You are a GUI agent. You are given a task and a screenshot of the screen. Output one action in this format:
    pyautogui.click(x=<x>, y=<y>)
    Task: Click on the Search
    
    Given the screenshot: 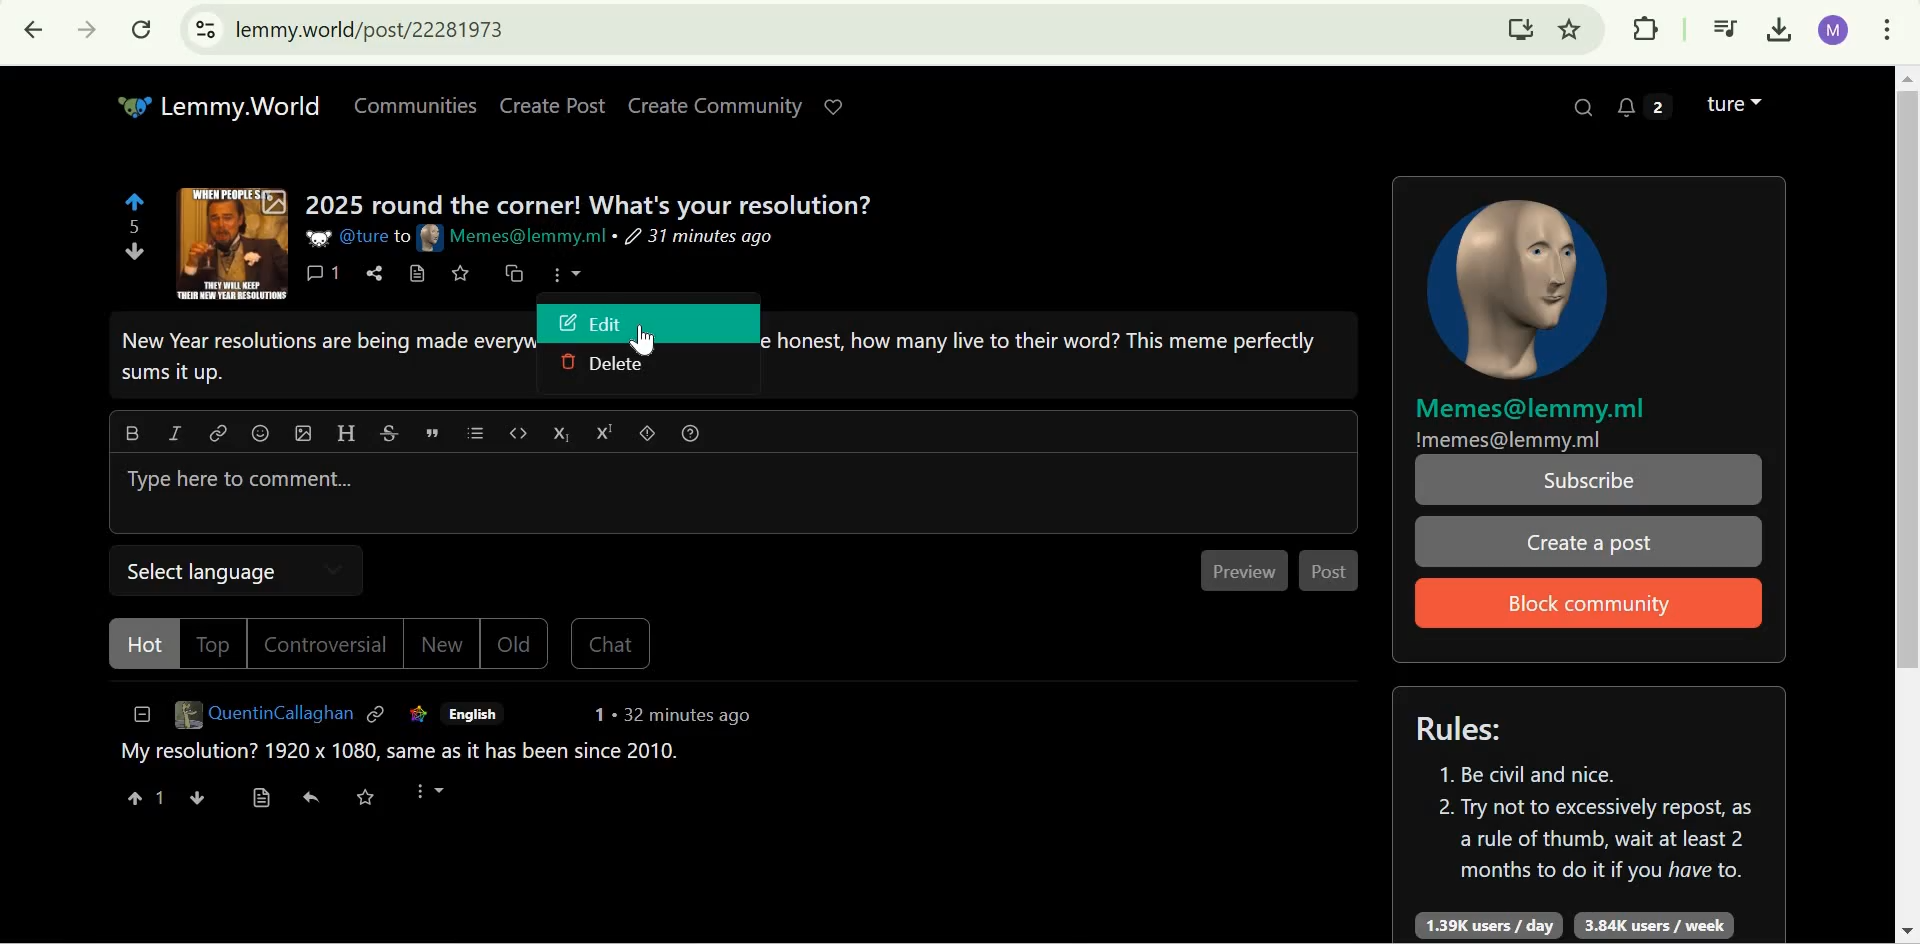 What is the action you would take?
    pyautogui.click(x=1584, y=105)
    